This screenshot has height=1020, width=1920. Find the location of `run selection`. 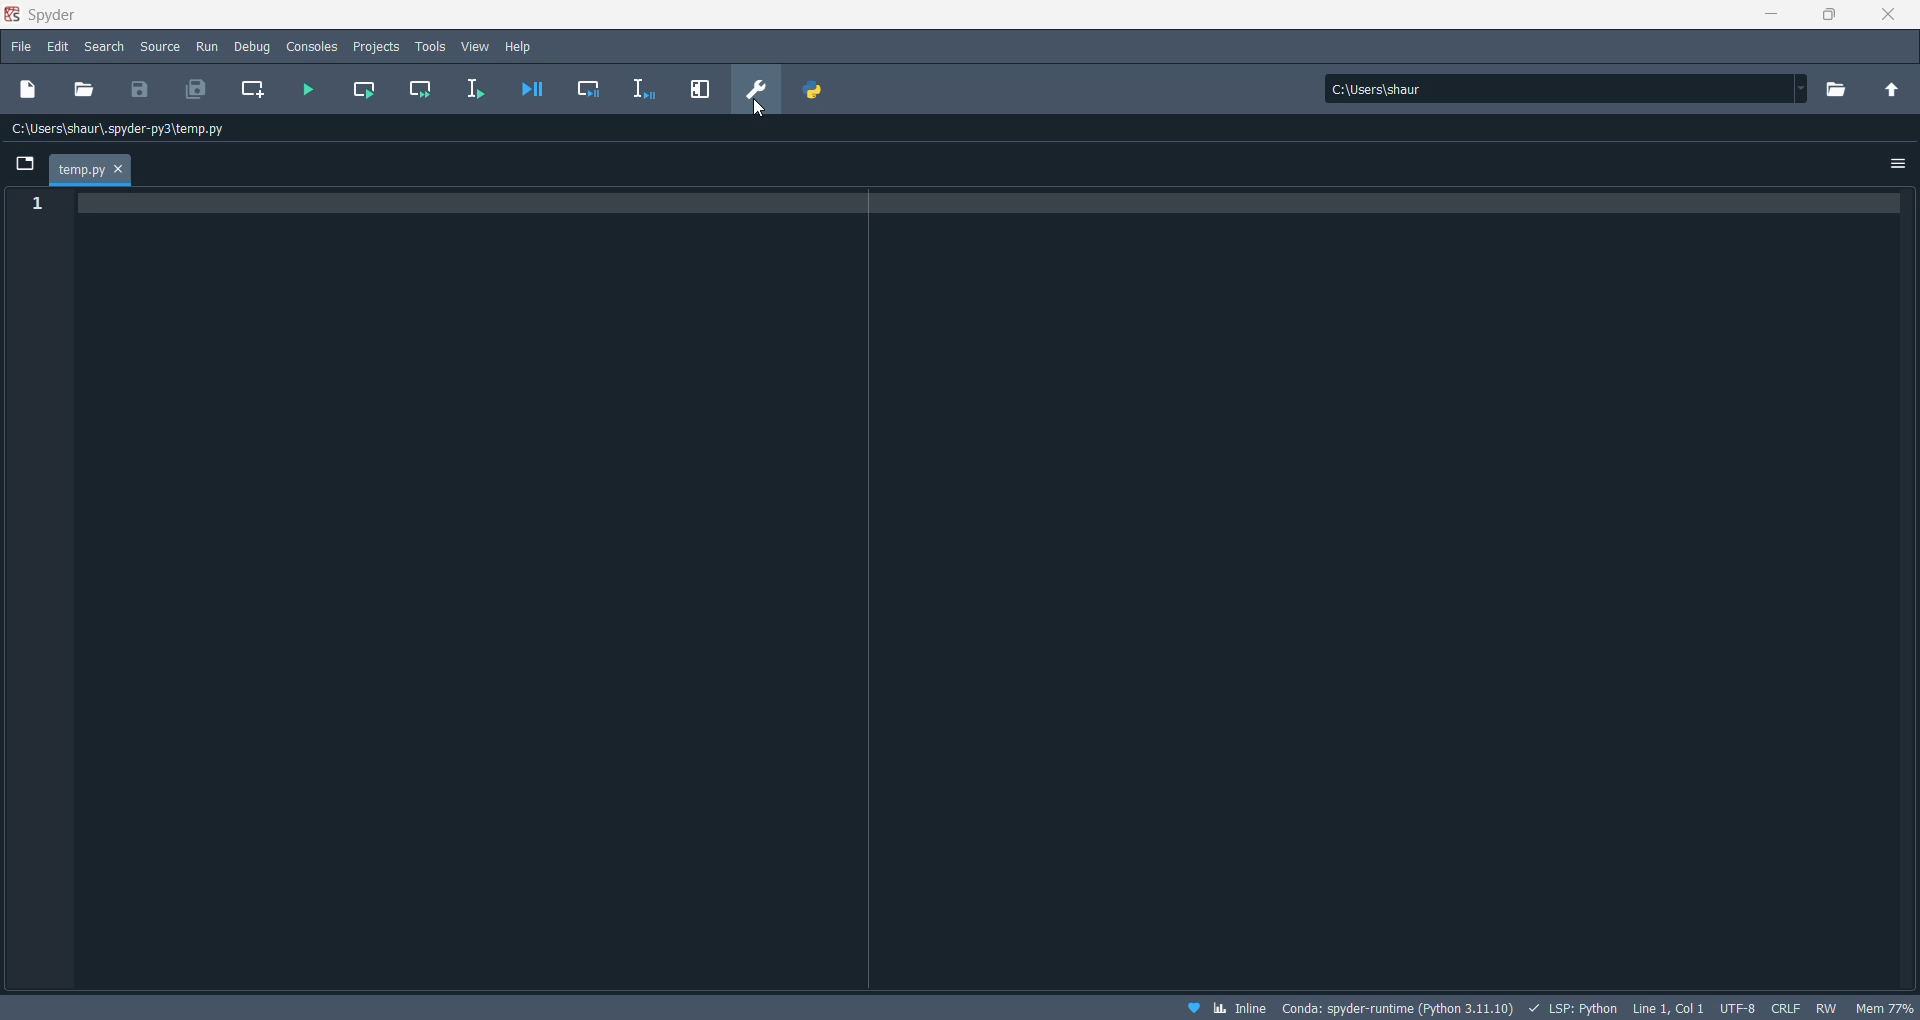

run selection is located at coordinates (469, 91).